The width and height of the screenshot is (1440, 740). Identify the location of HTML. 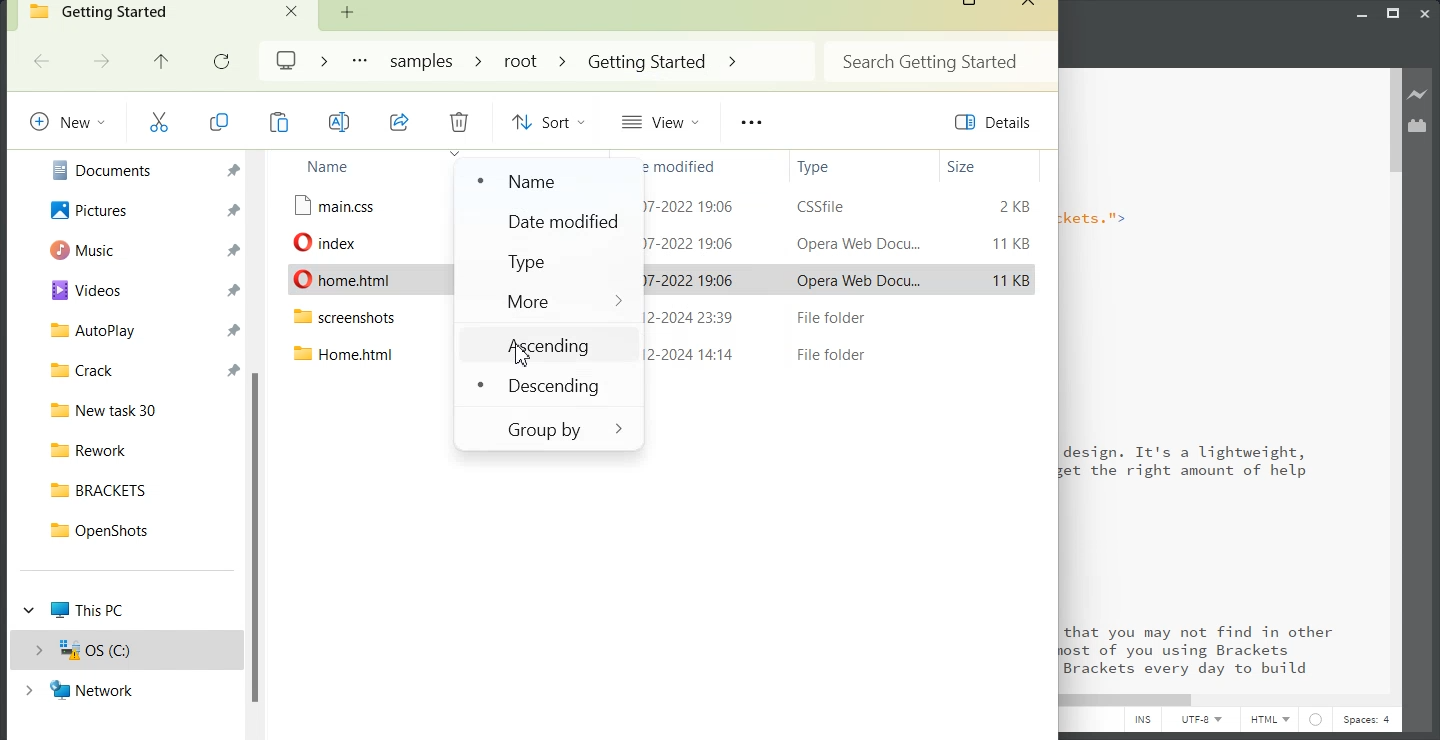
(1270, 721).